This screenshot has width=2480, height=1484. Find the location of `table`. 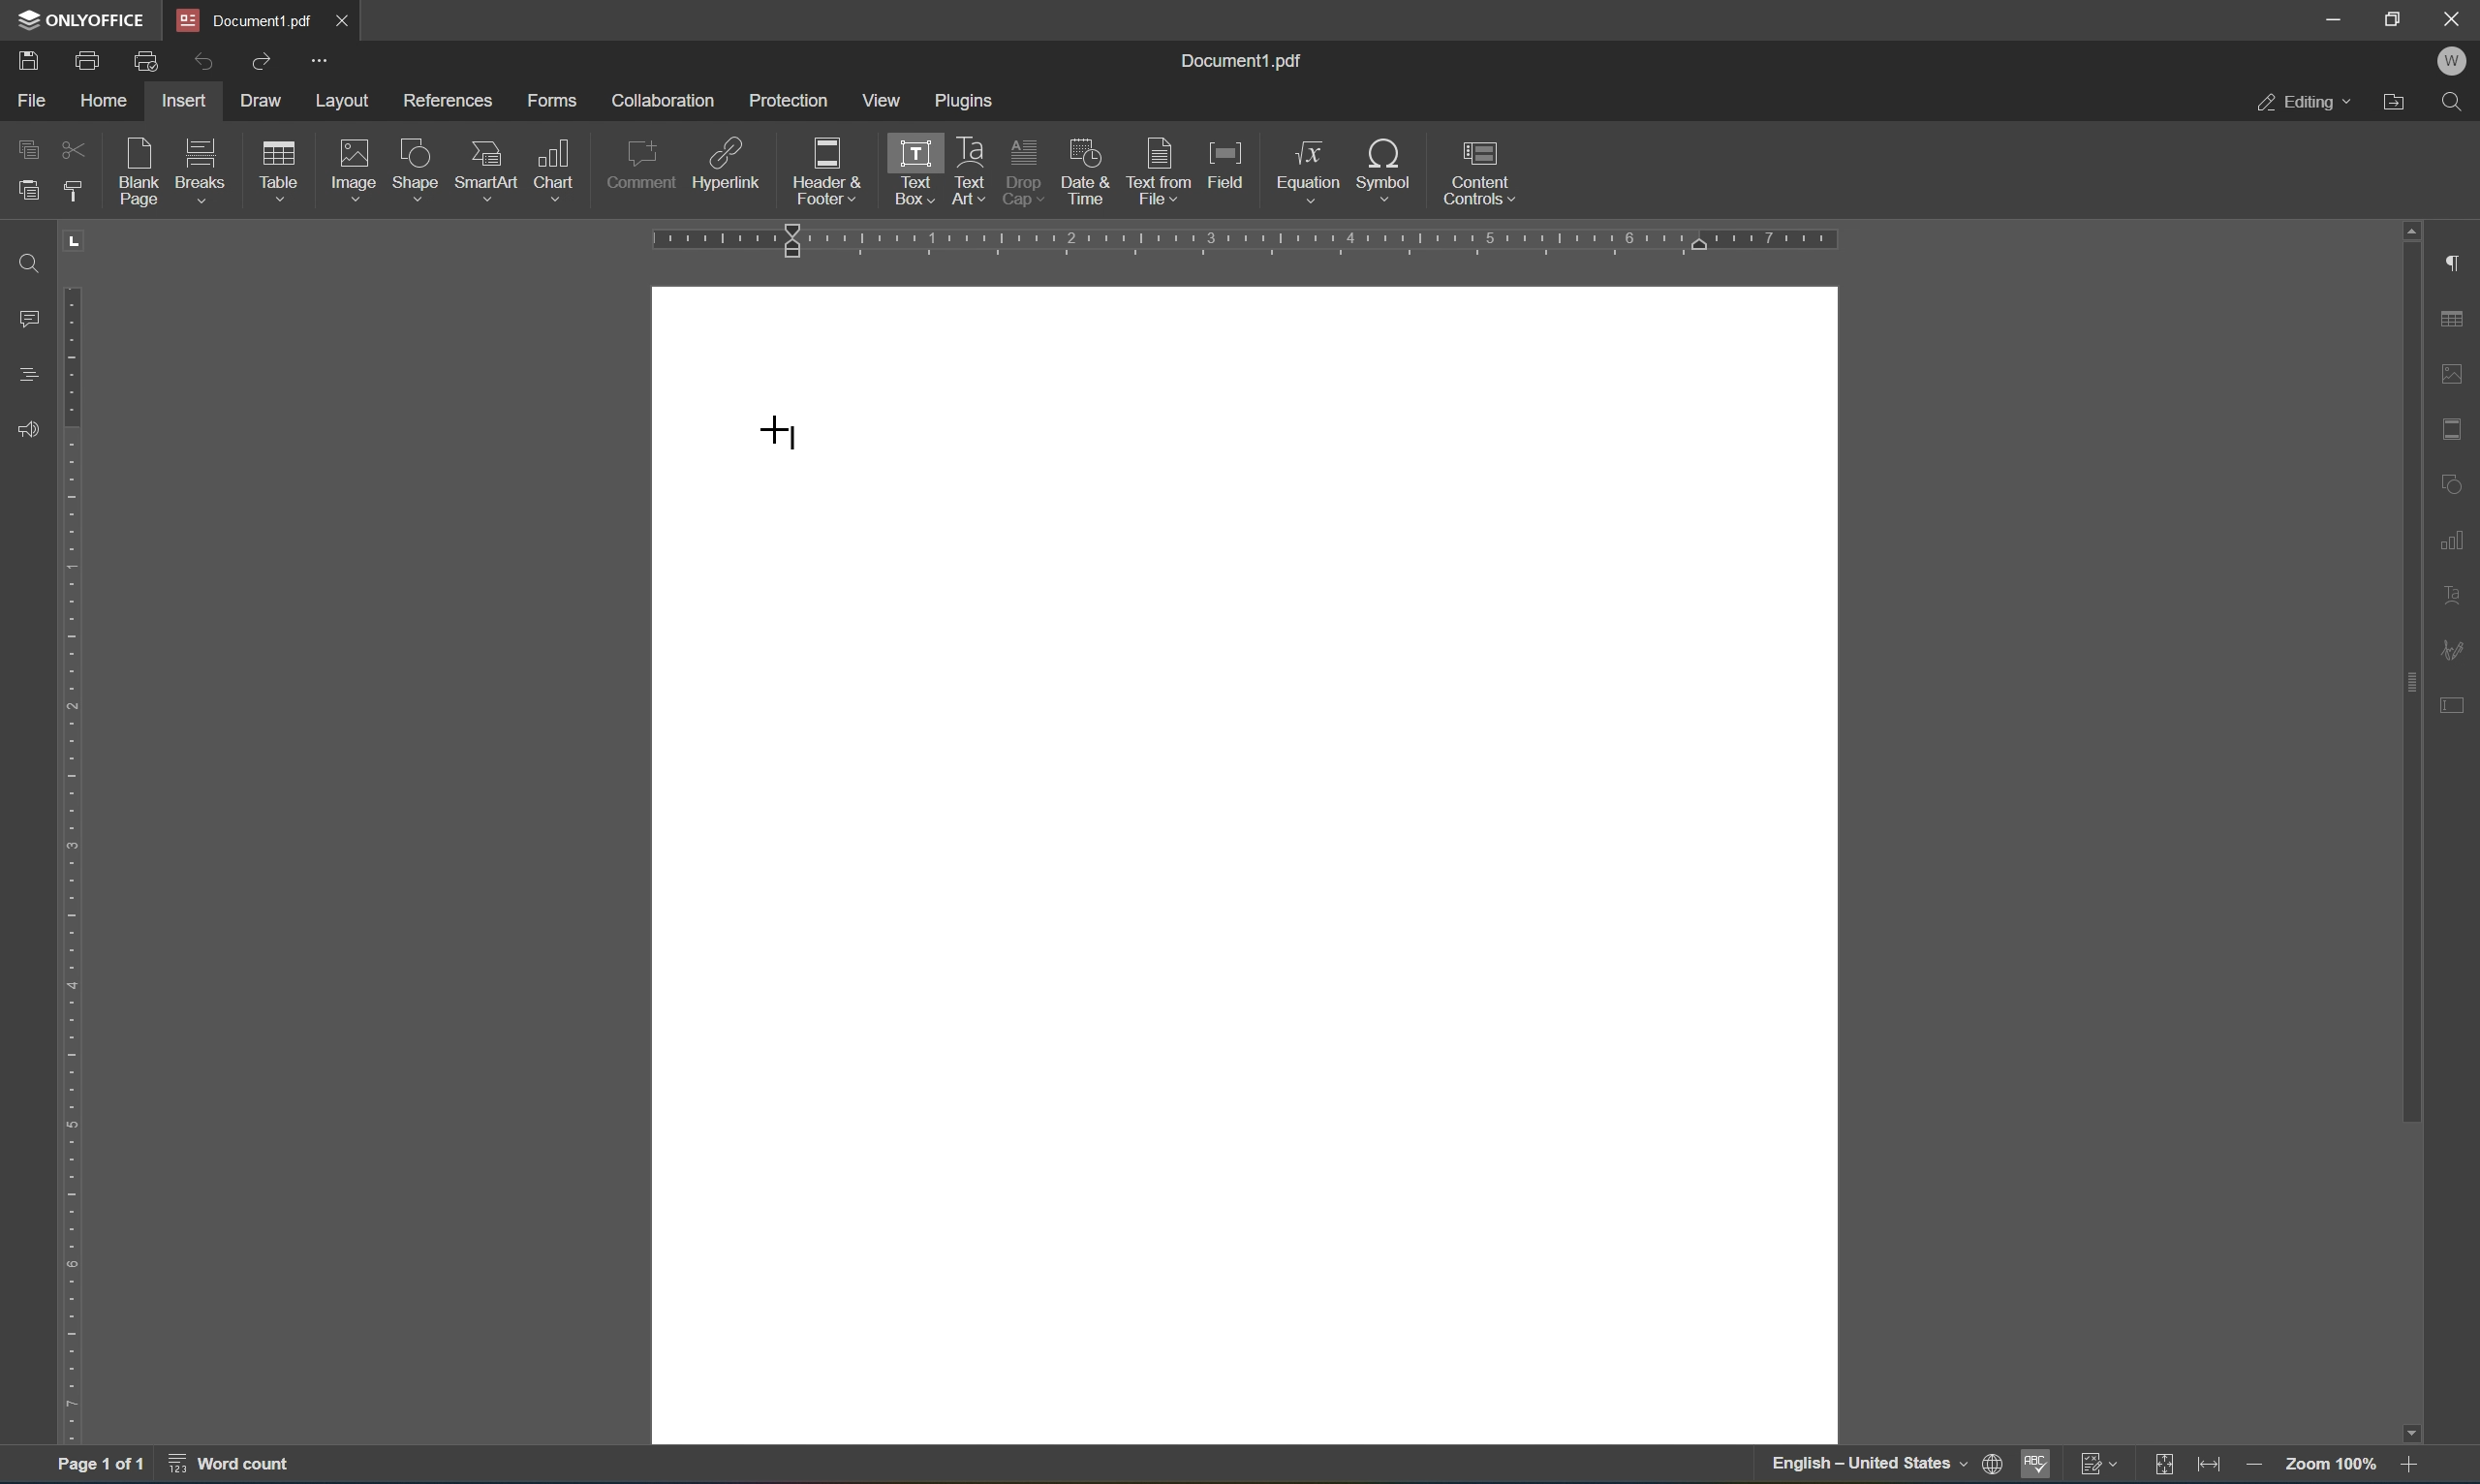

table is located at coordinates (280, 174).